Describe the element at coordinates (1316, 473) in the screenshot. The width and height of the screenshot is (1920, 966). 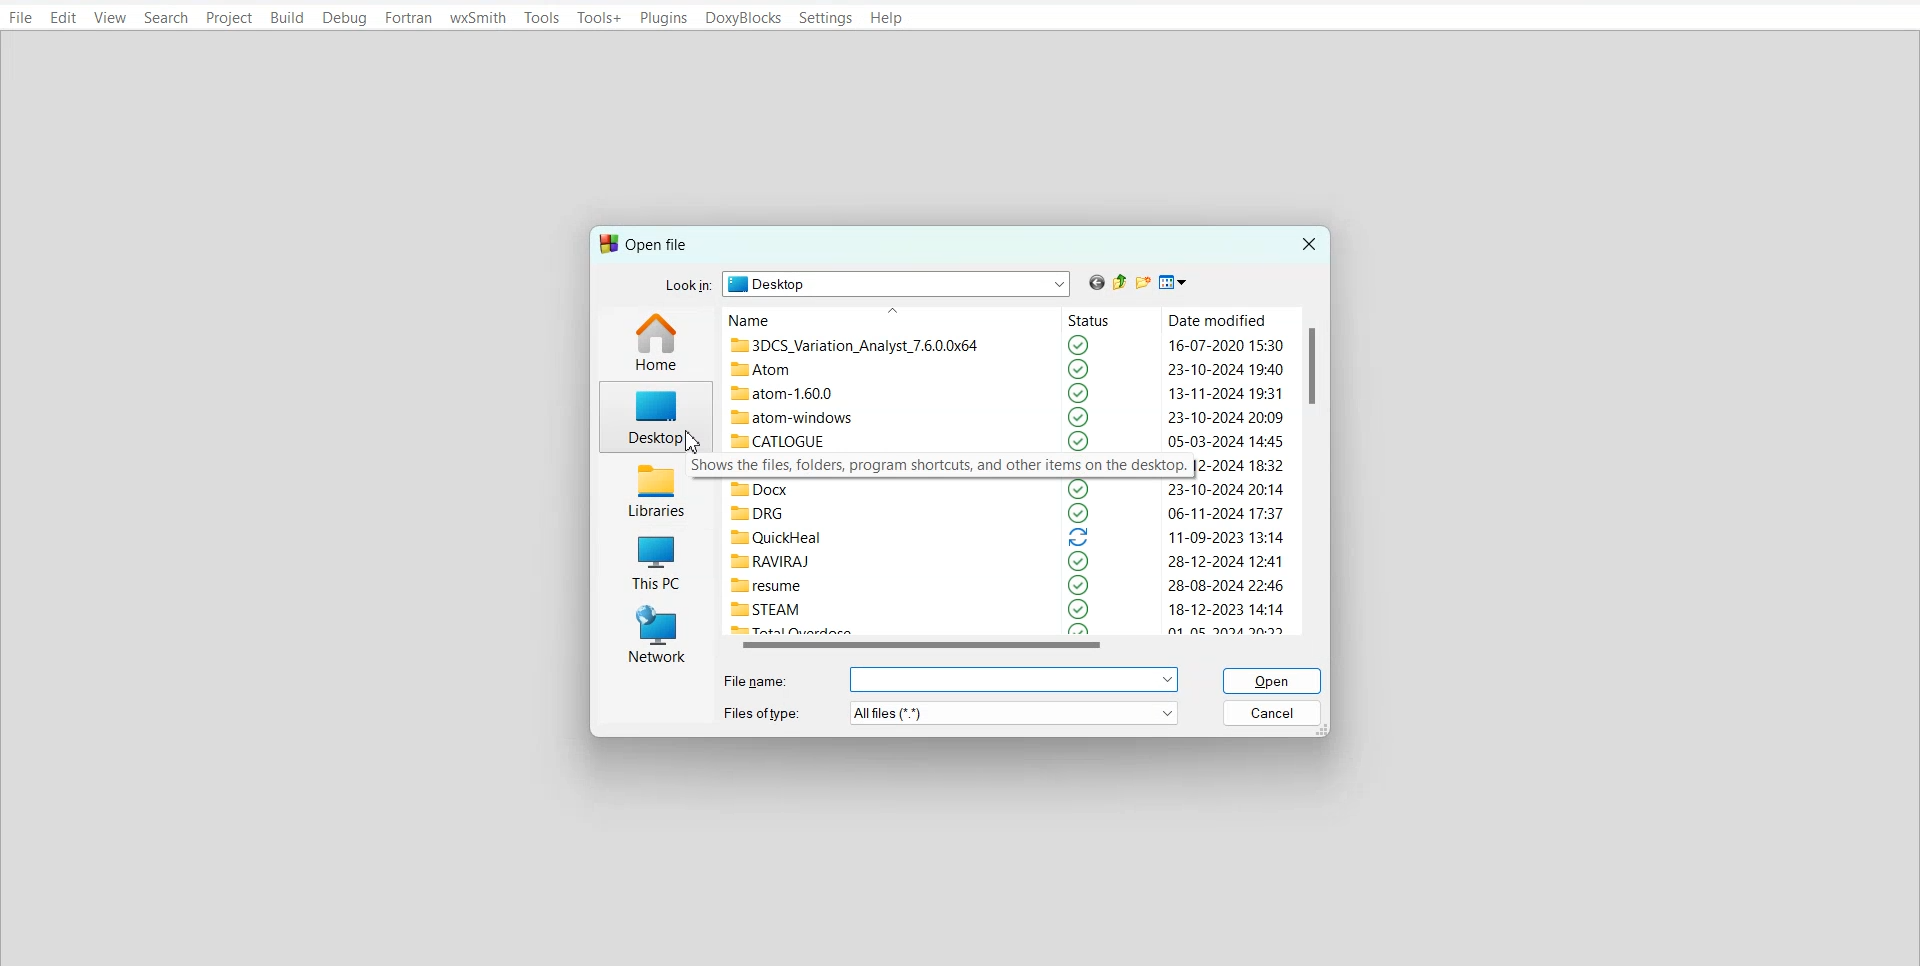
I see `Vertical scroll bar` at that location.